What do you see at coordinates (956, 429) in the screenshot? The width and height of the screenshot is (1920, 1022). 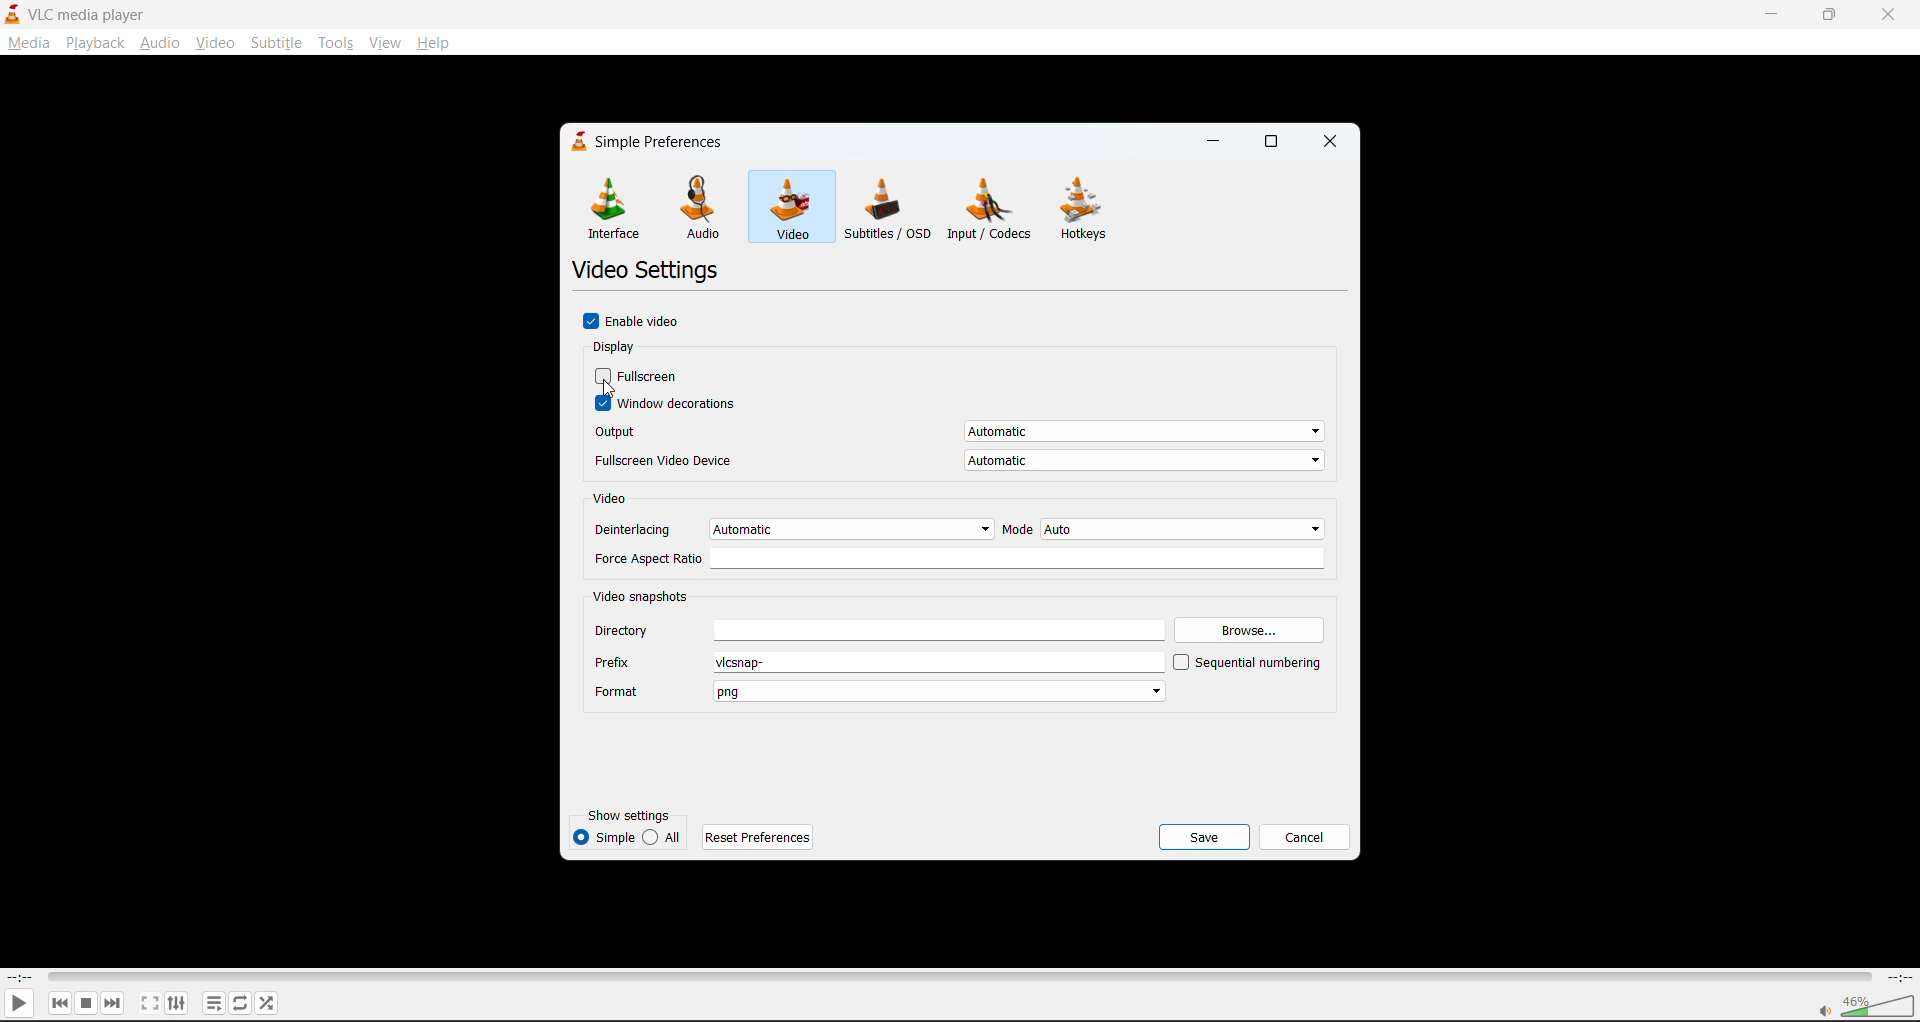 I see `output` at bounding box center [956, 429].